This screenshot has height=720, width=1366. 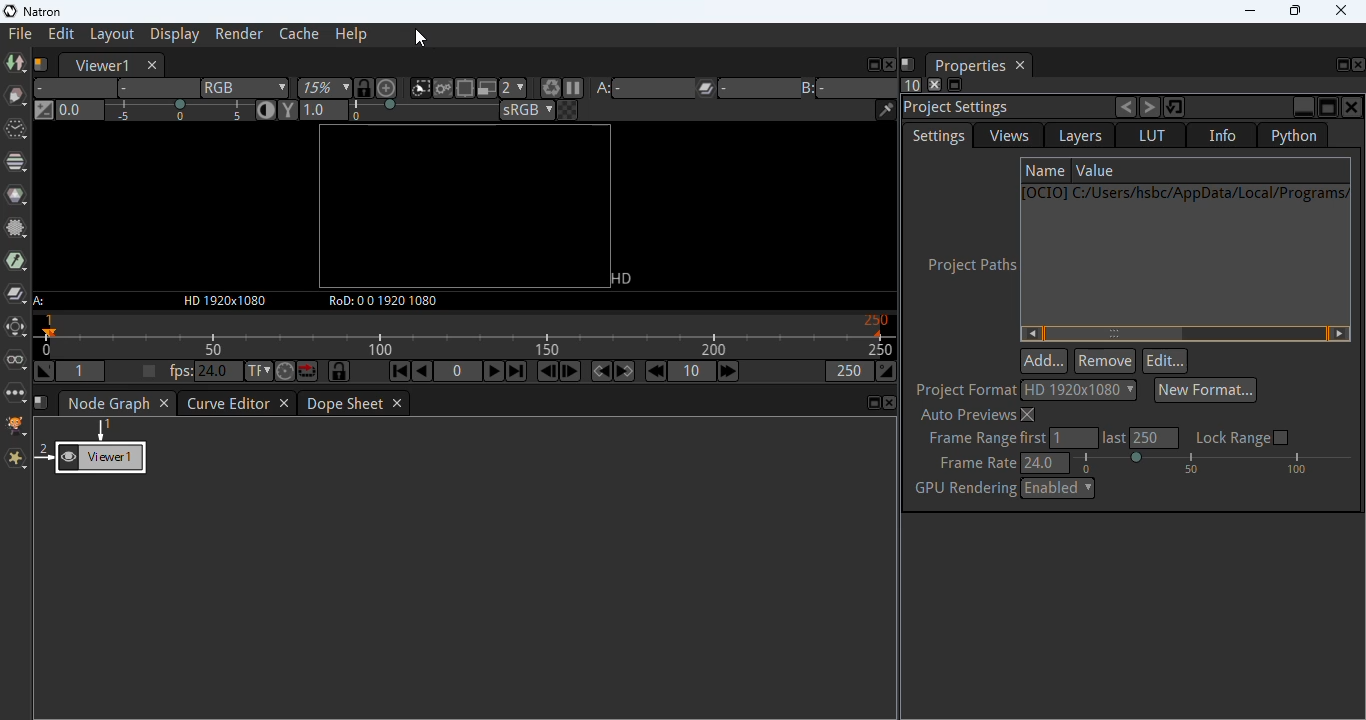 What do you see at coordinates (913, 86) in the screenshot?
I see `set the maximum number of panels that can be opened at the same time in the properties bin pane.` at bounding box center [913, 86].